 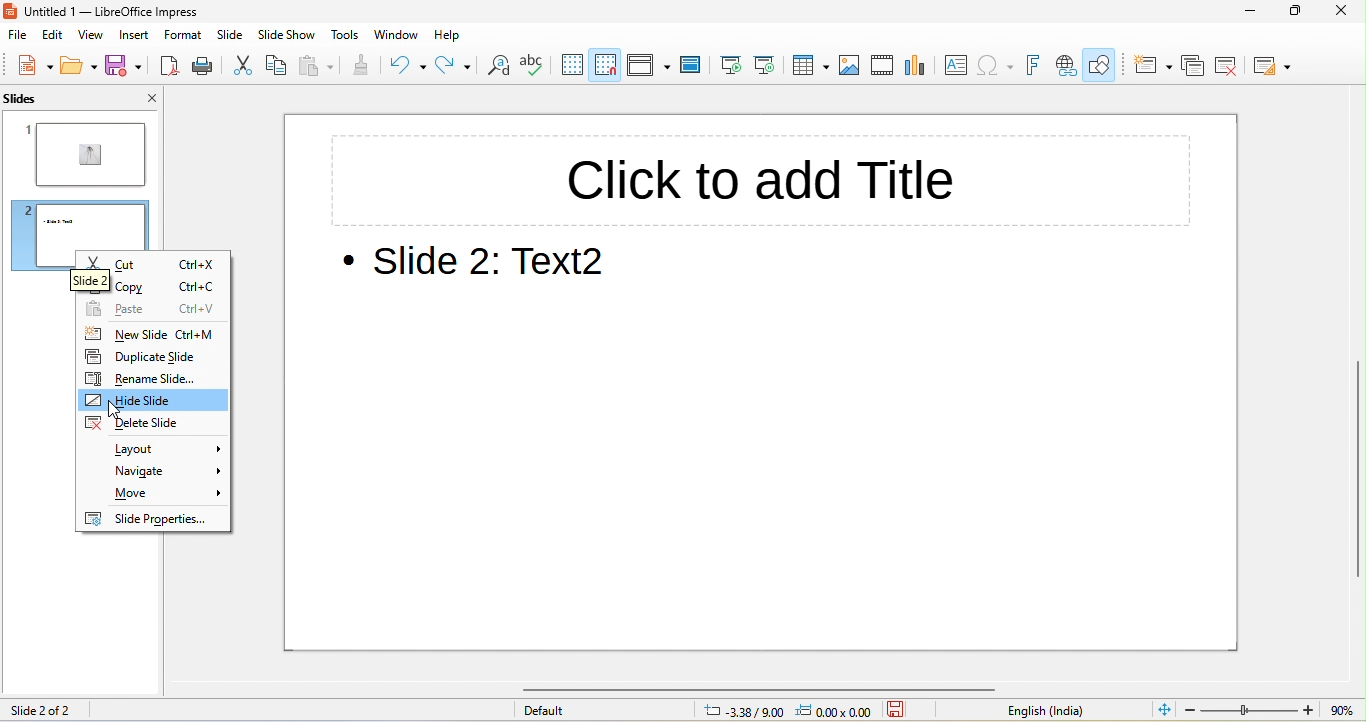 I want to click on spelling, so click(x=539, y=67).